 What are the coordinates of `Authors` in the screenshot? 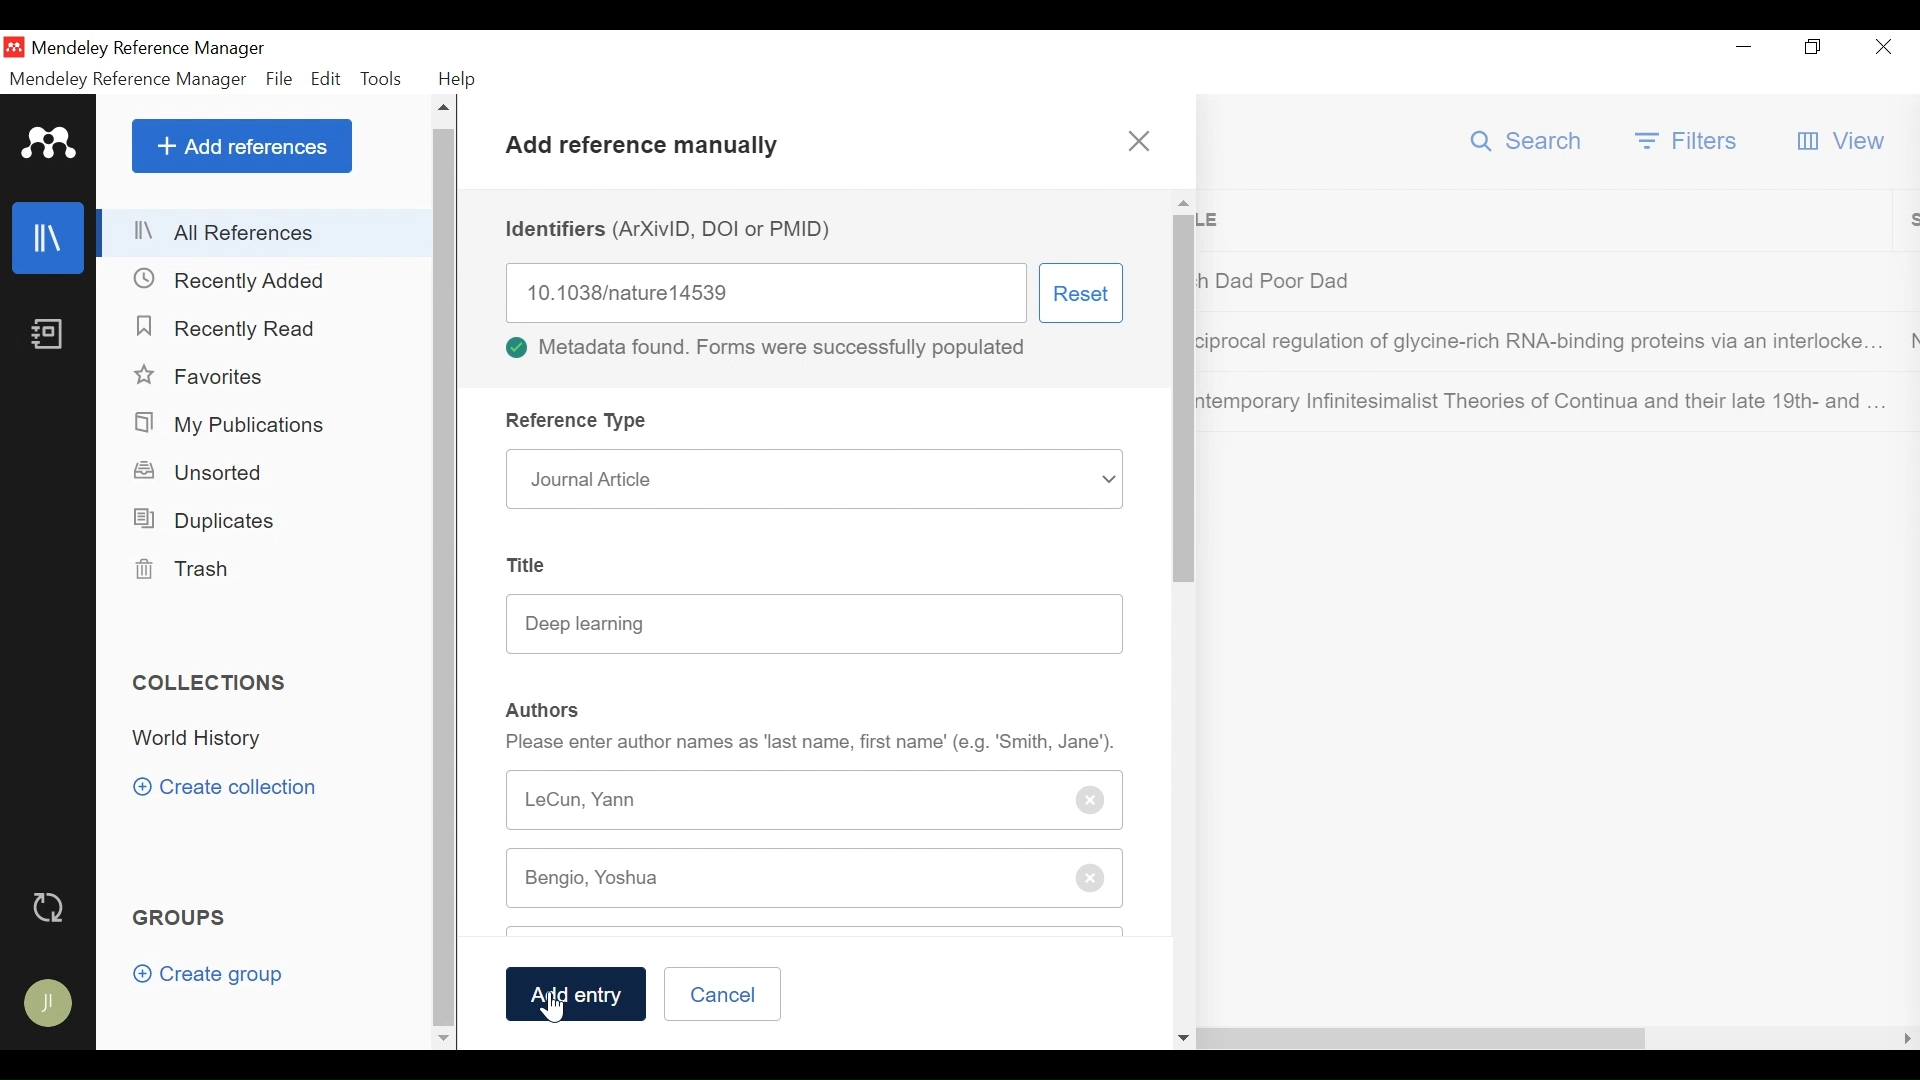 It's located at (544, 707).